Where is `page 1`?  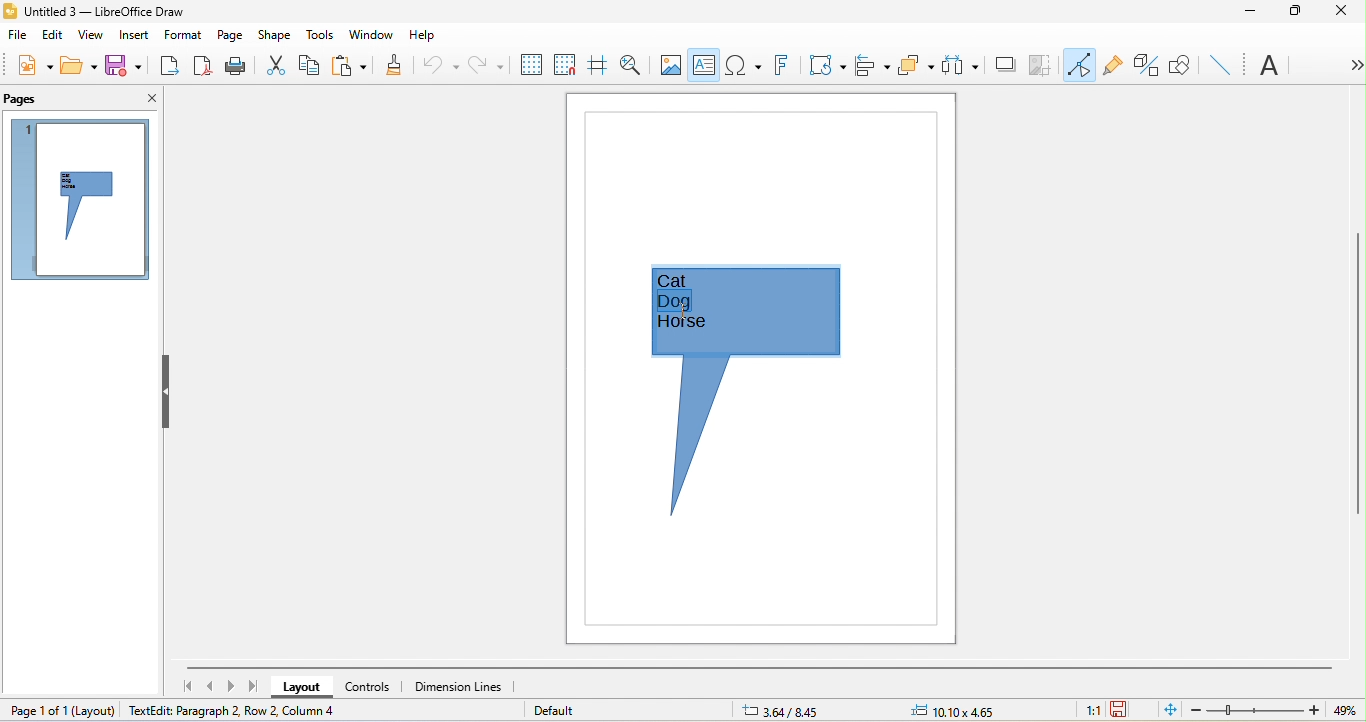 page 1 is located at coordinates (76, 199).